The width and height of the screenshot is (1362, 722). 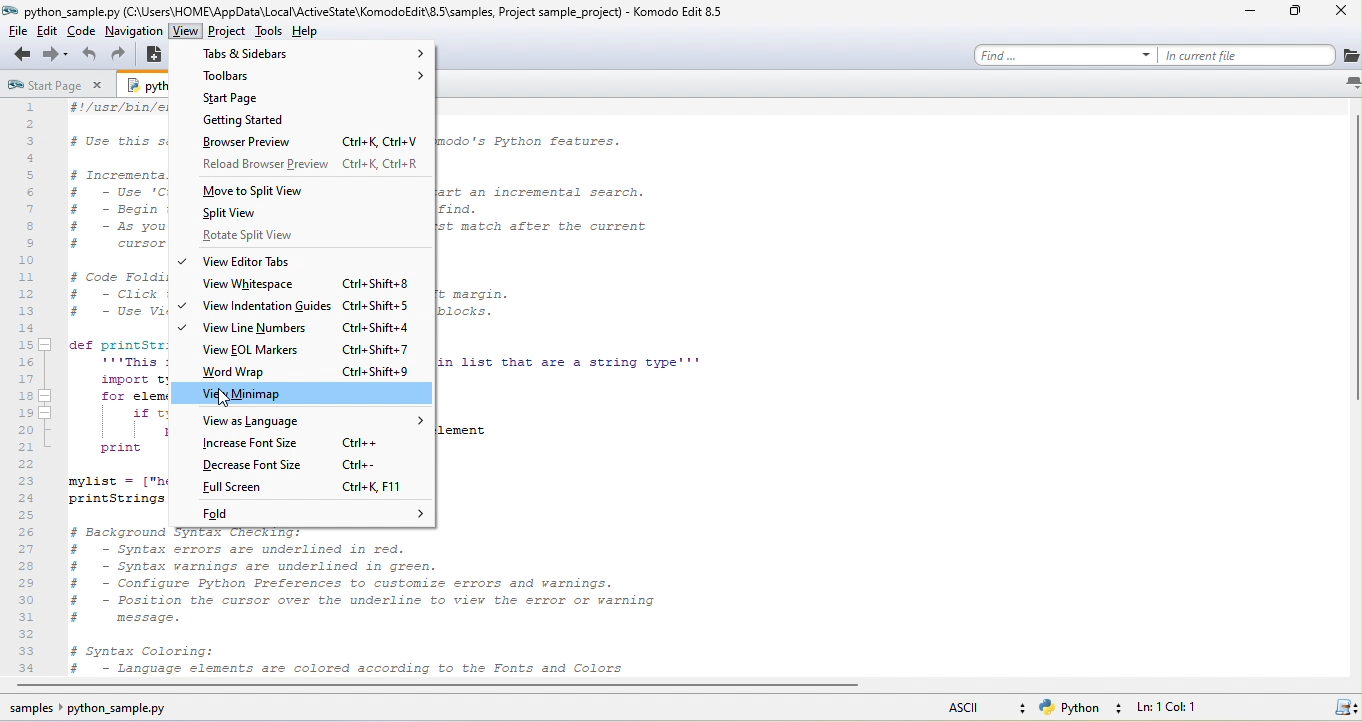 What do you see at coordinates (1168, 708) in the screenshot?
I see `ln 1, col 1` at bounding box center [1168, 708].